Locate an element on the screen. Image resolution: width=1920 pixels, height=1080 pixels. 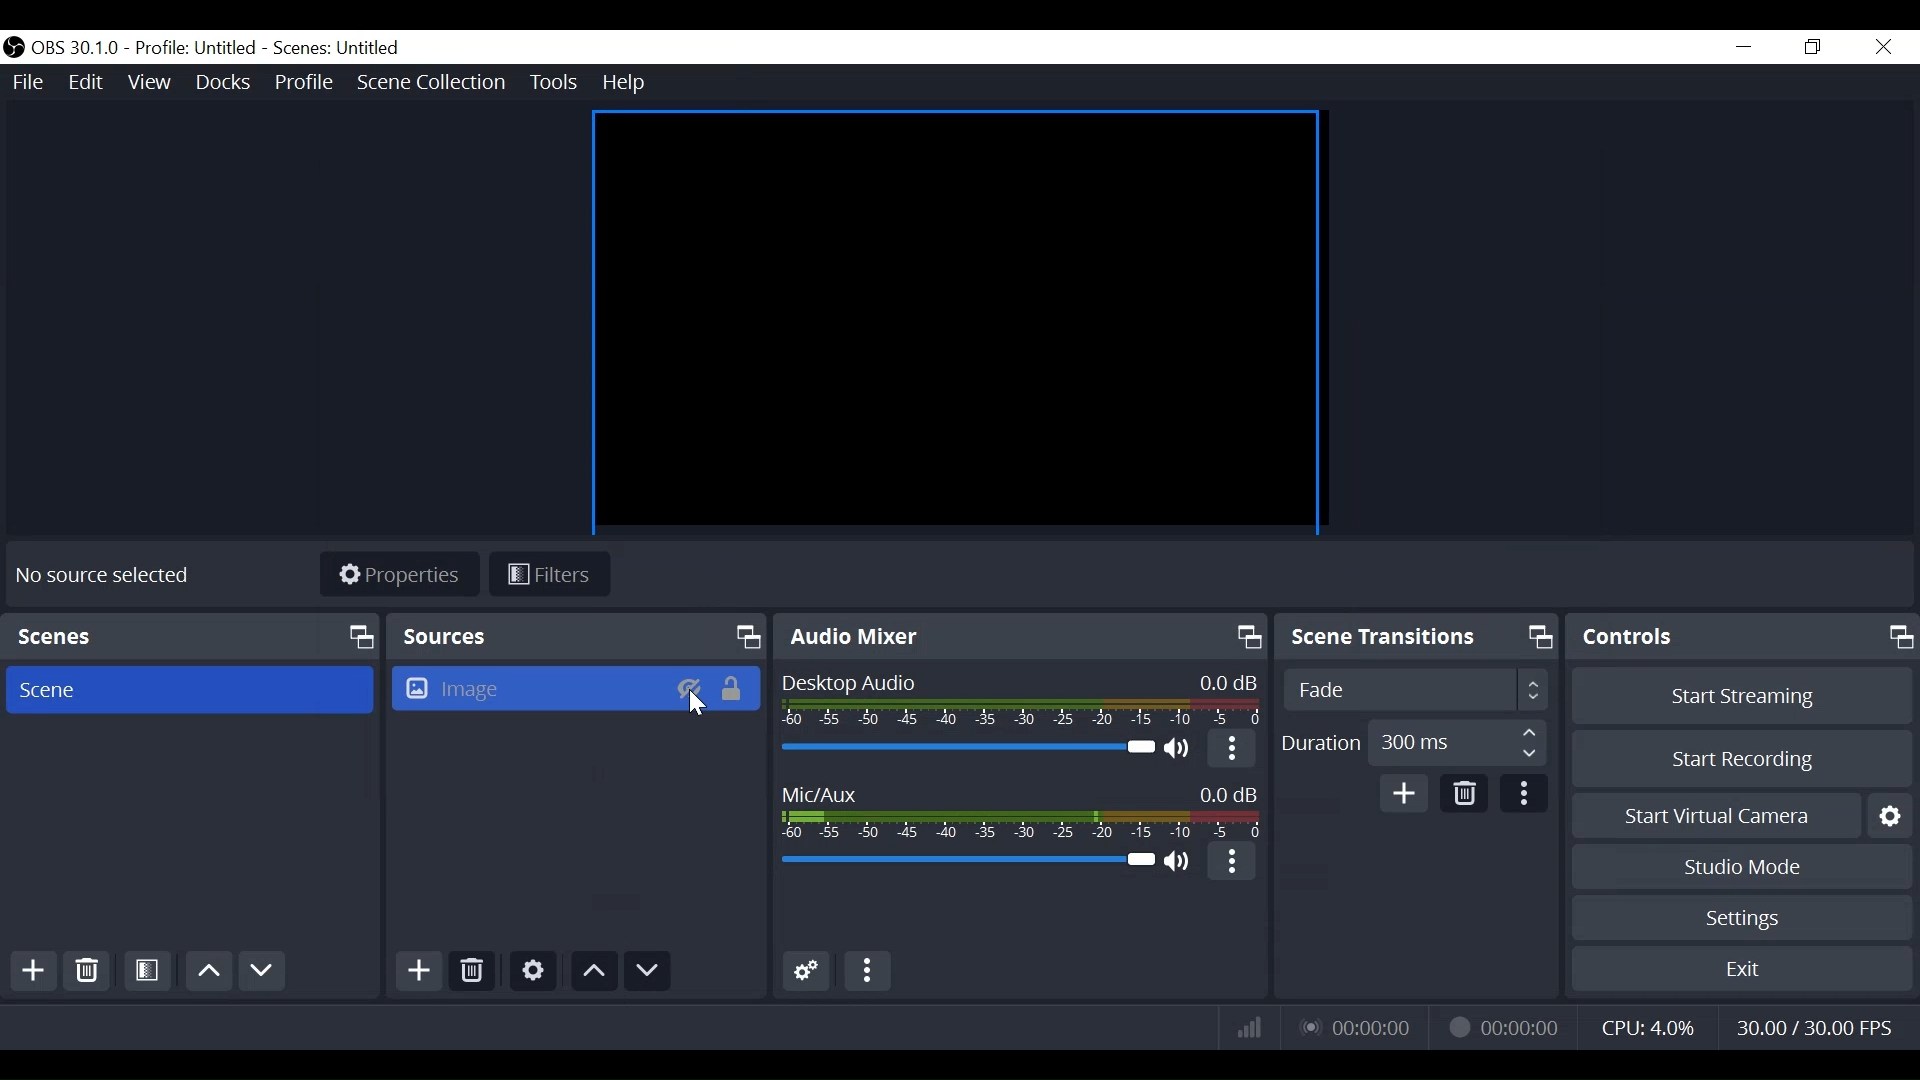
Version is located at coordinates (75, 47).